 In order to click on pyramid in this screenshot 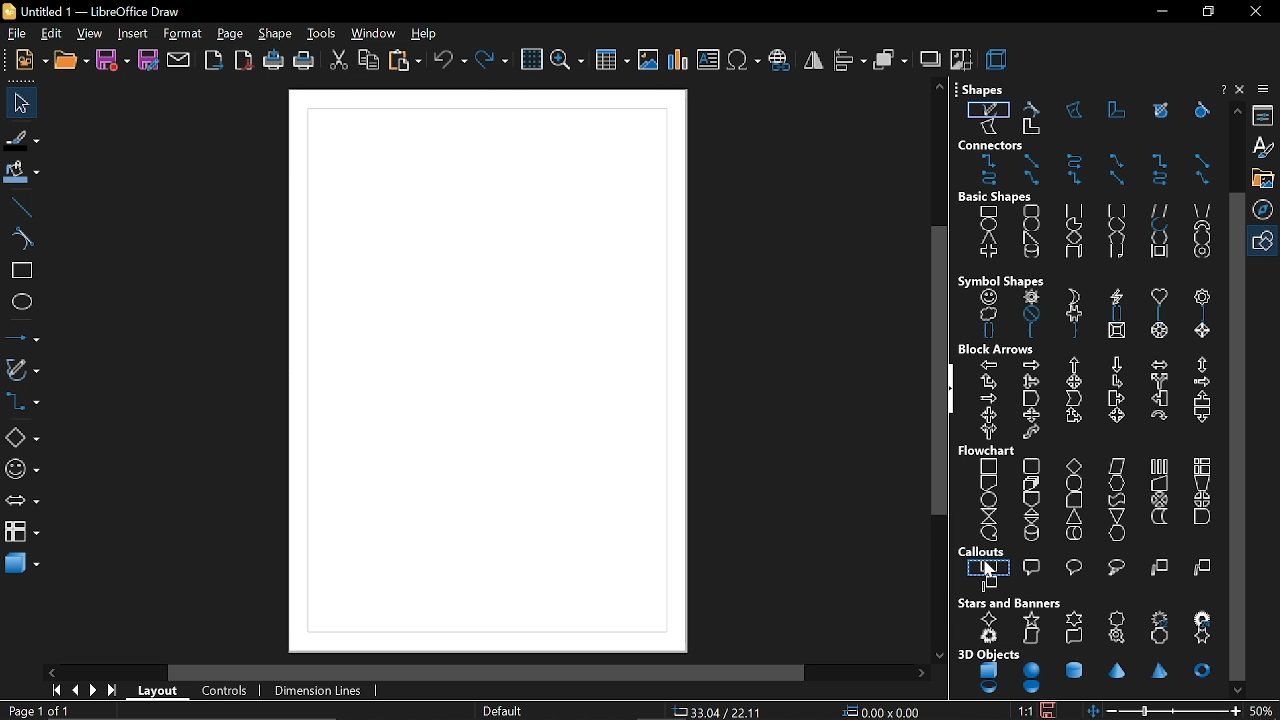, I will do `click(1162, 672)`.